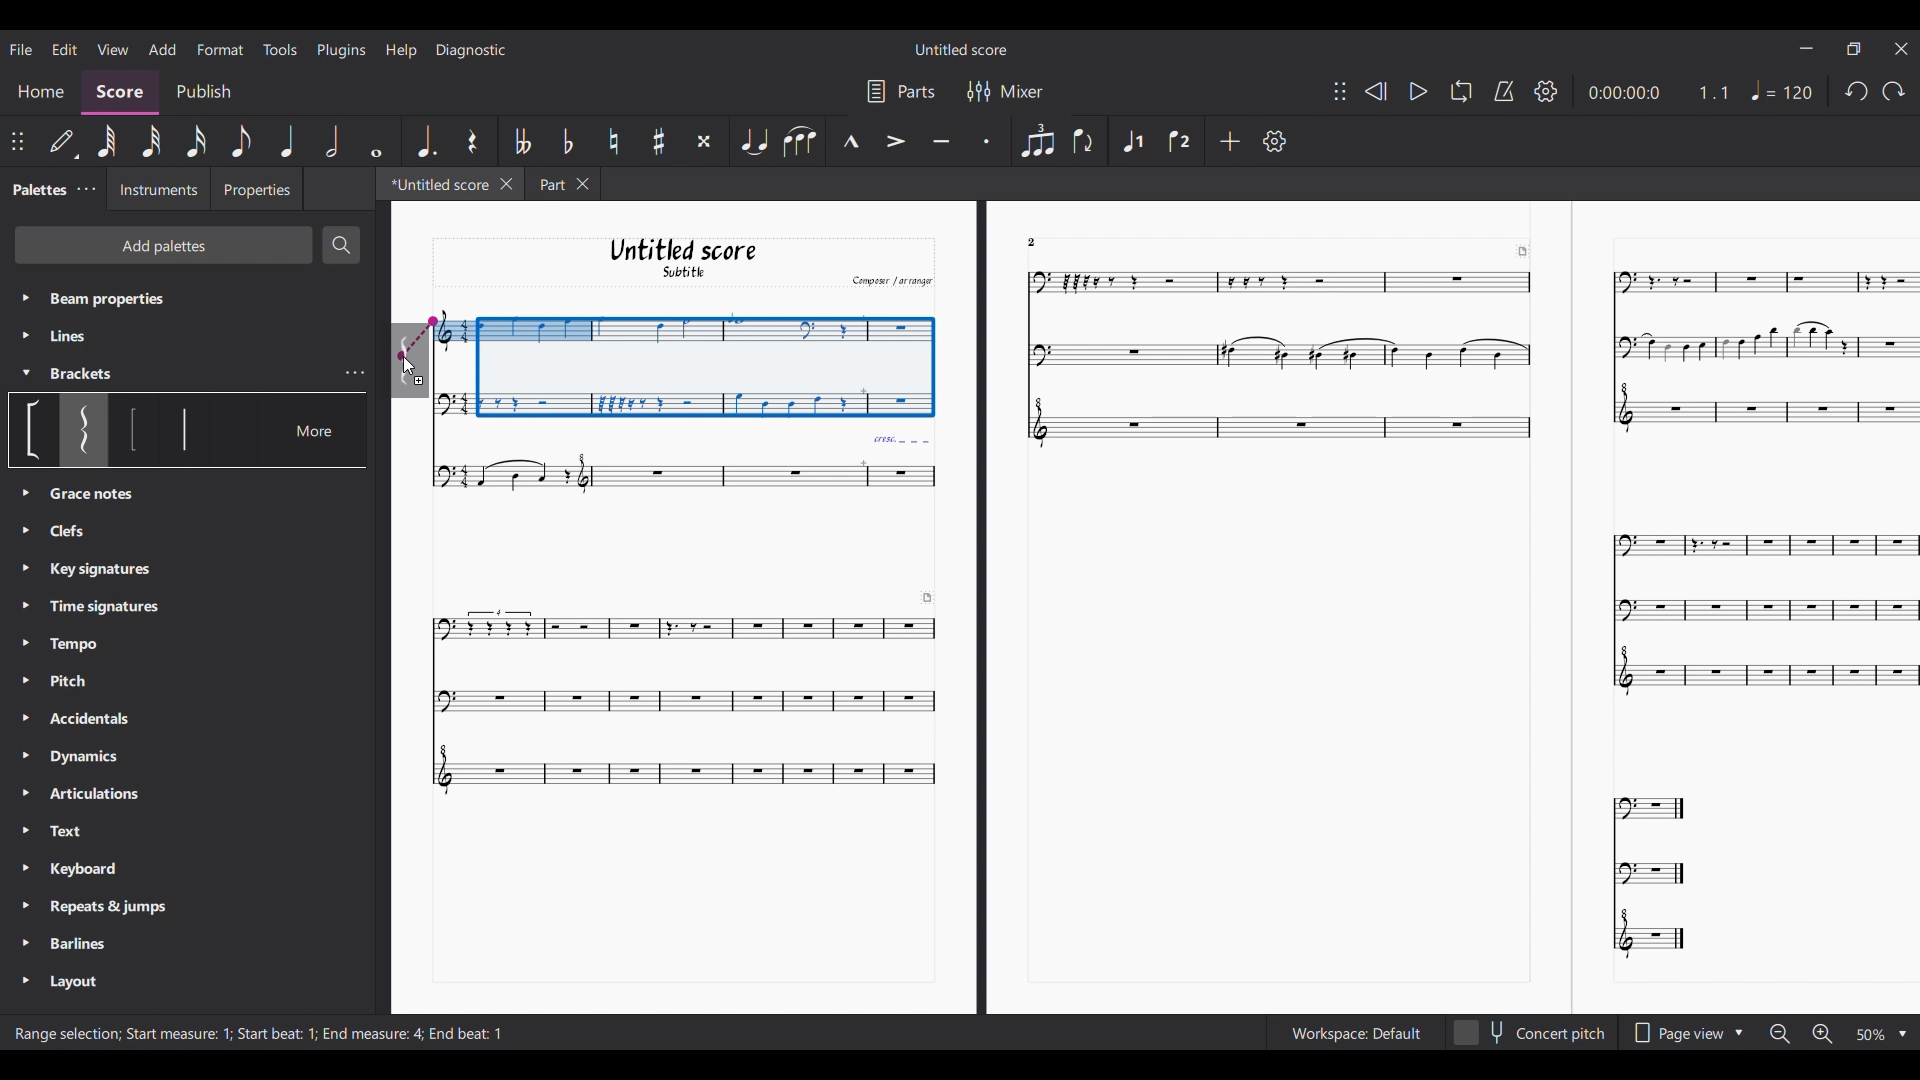 Image resolution: width=1920 pixels, height=1080 pixels. Describe the element at coordinates (164, 244) in the screenshot. I see `Add palette` at that location.